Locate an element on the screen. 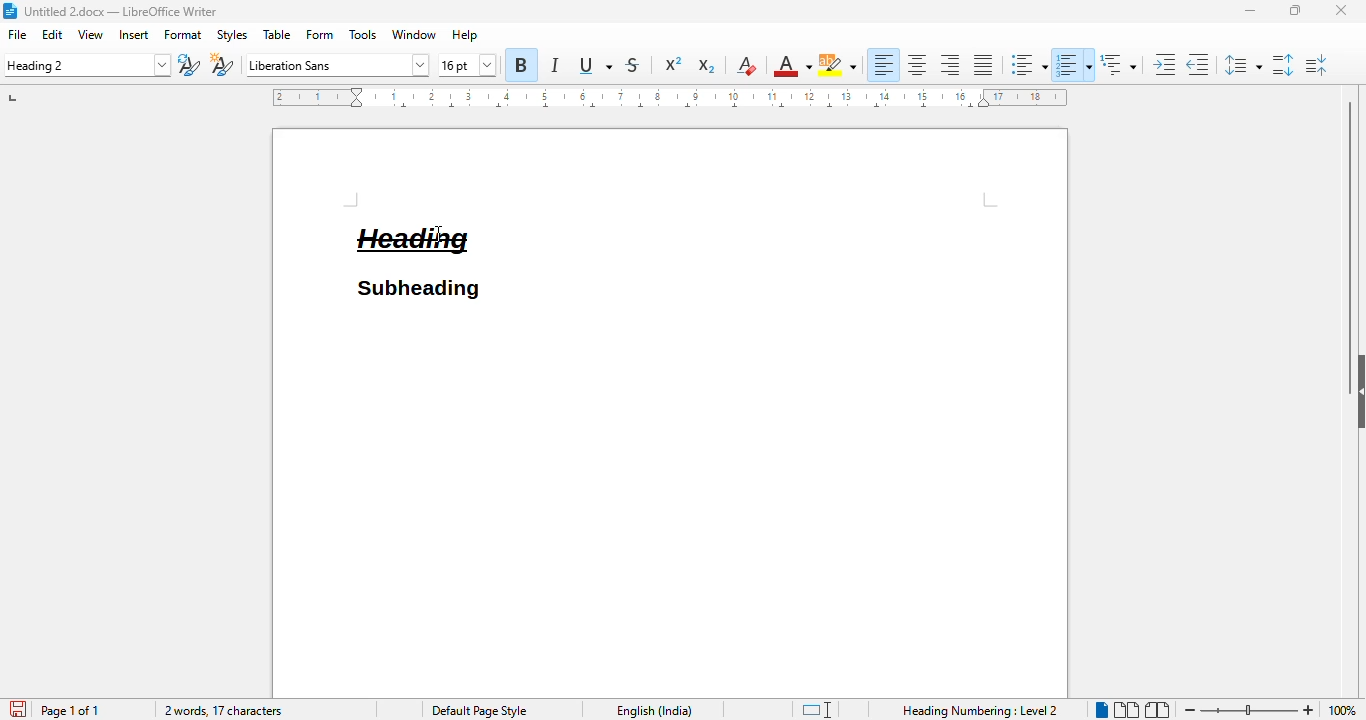  2 words, 17 characters is located at coordinates (224, 711).